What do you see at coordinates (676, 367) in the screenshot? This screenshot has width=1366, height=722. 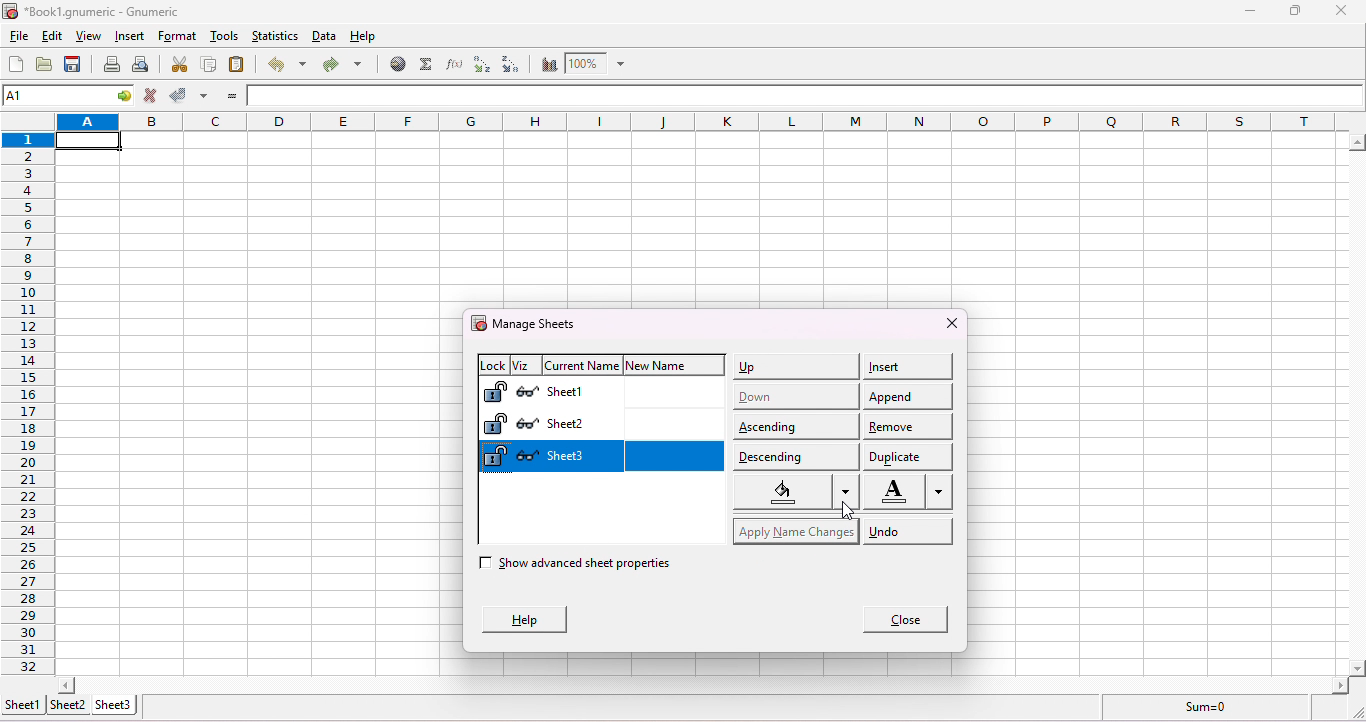 I see `new name` at bounding box center [676, 367].